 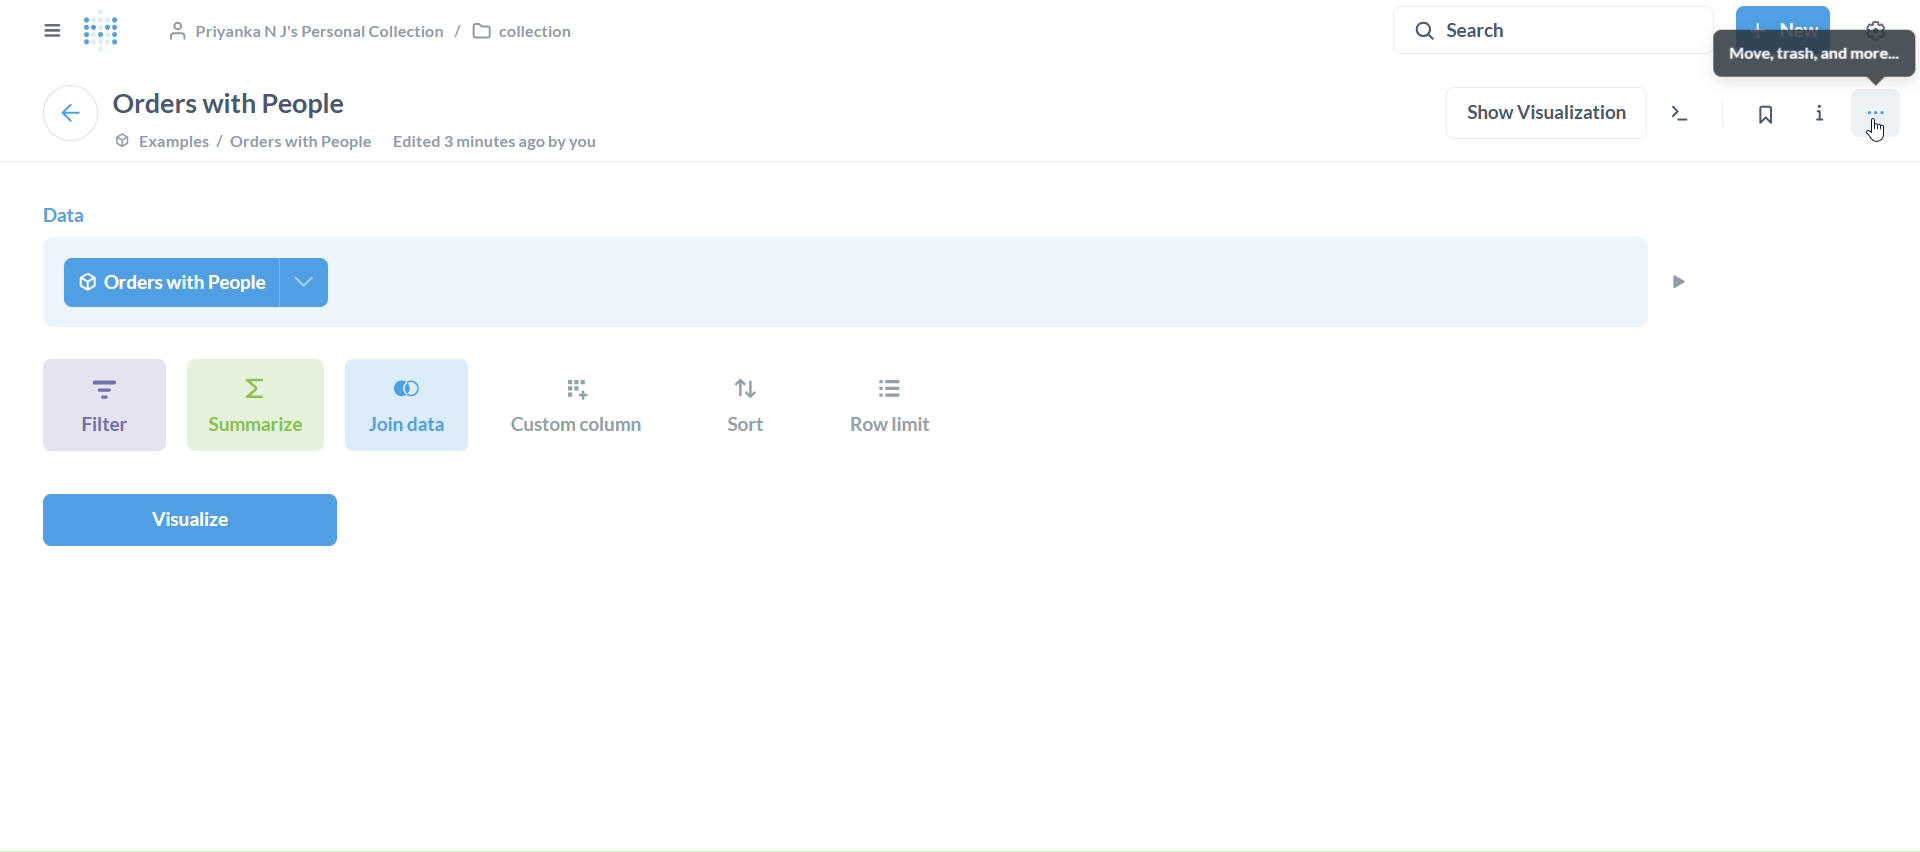 What do you see at coordinates (104, 404) in the screenshot?
I see `filter` at bounding box center [104, 404].